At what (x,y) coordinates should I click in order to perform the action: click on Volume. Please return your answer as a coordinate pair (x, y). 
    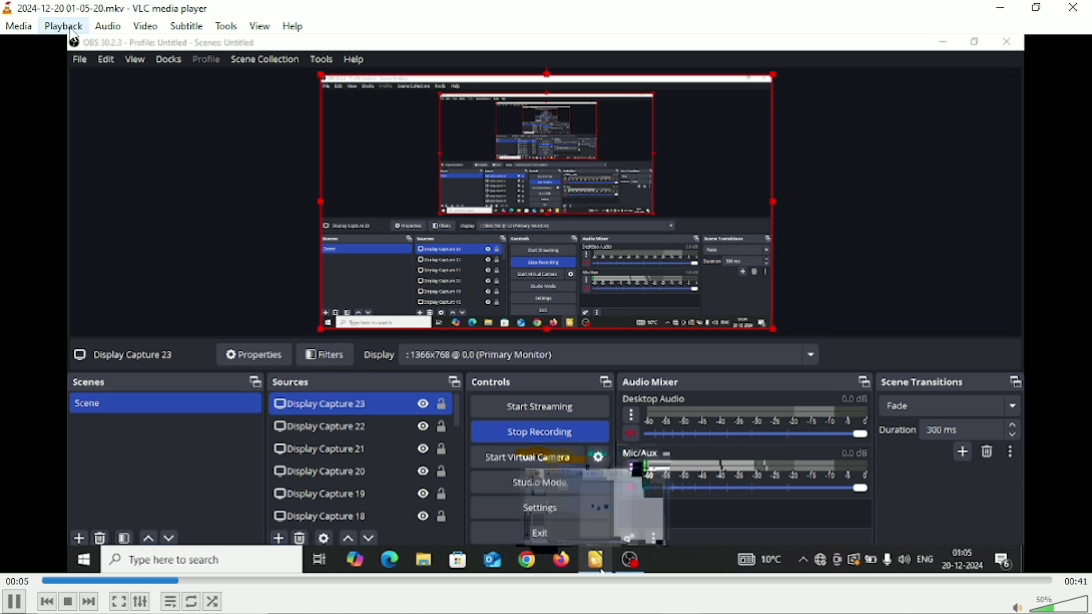
    Looking at the image, I should click on (1051, 603).